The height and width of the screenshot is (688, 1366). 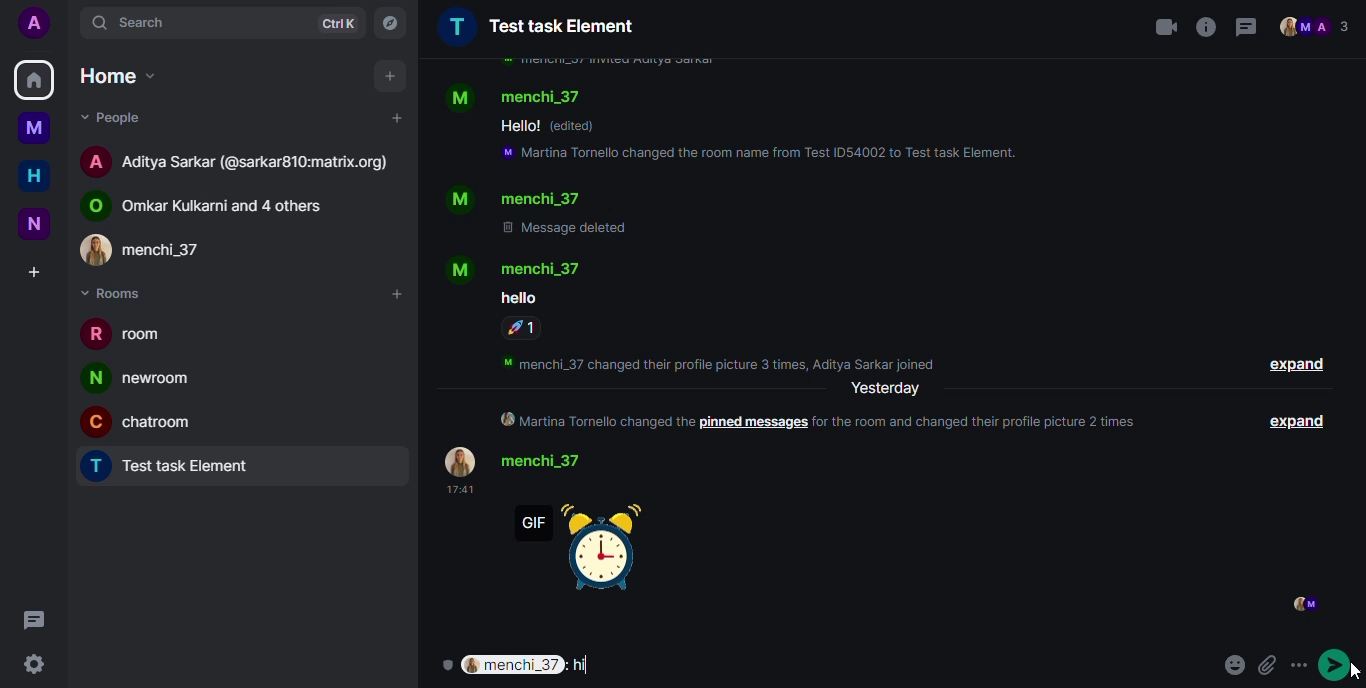 I want to click on contact, so click(x=515, y=199).